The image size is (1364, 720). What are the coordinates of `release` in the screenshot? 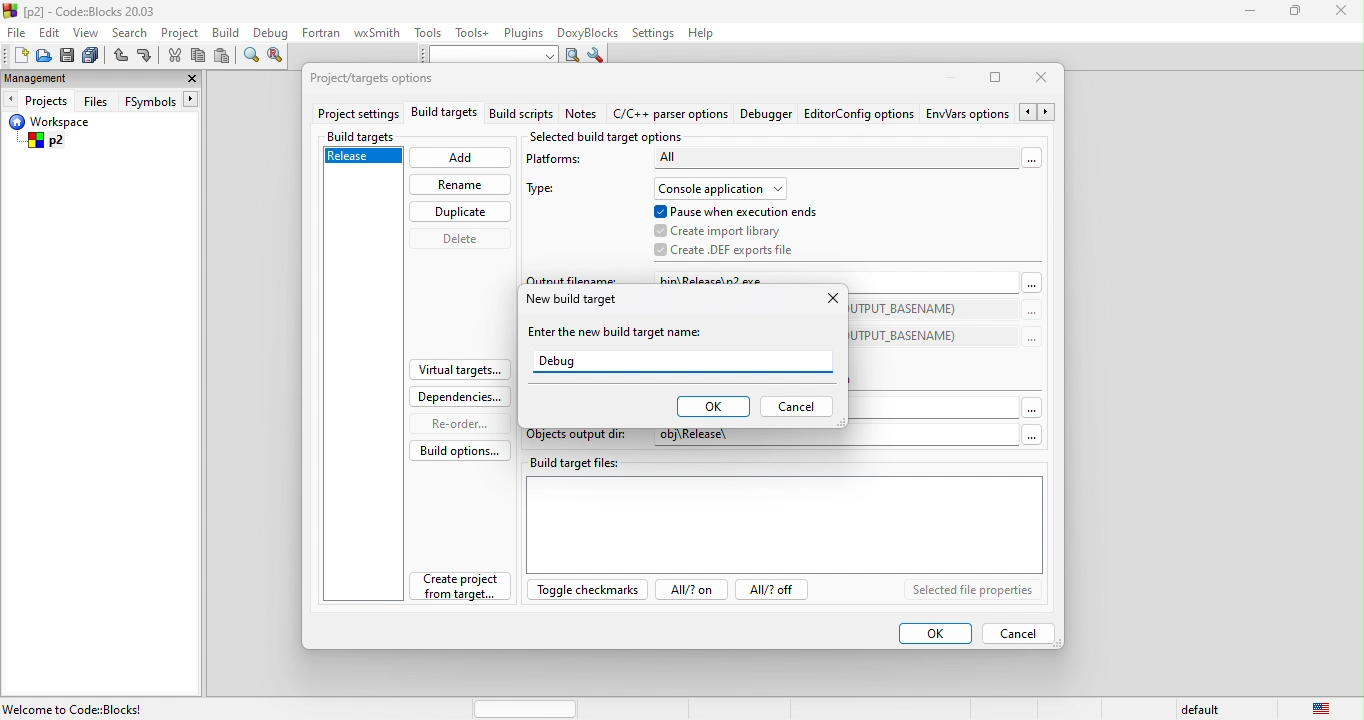 It's located at (364, 157).